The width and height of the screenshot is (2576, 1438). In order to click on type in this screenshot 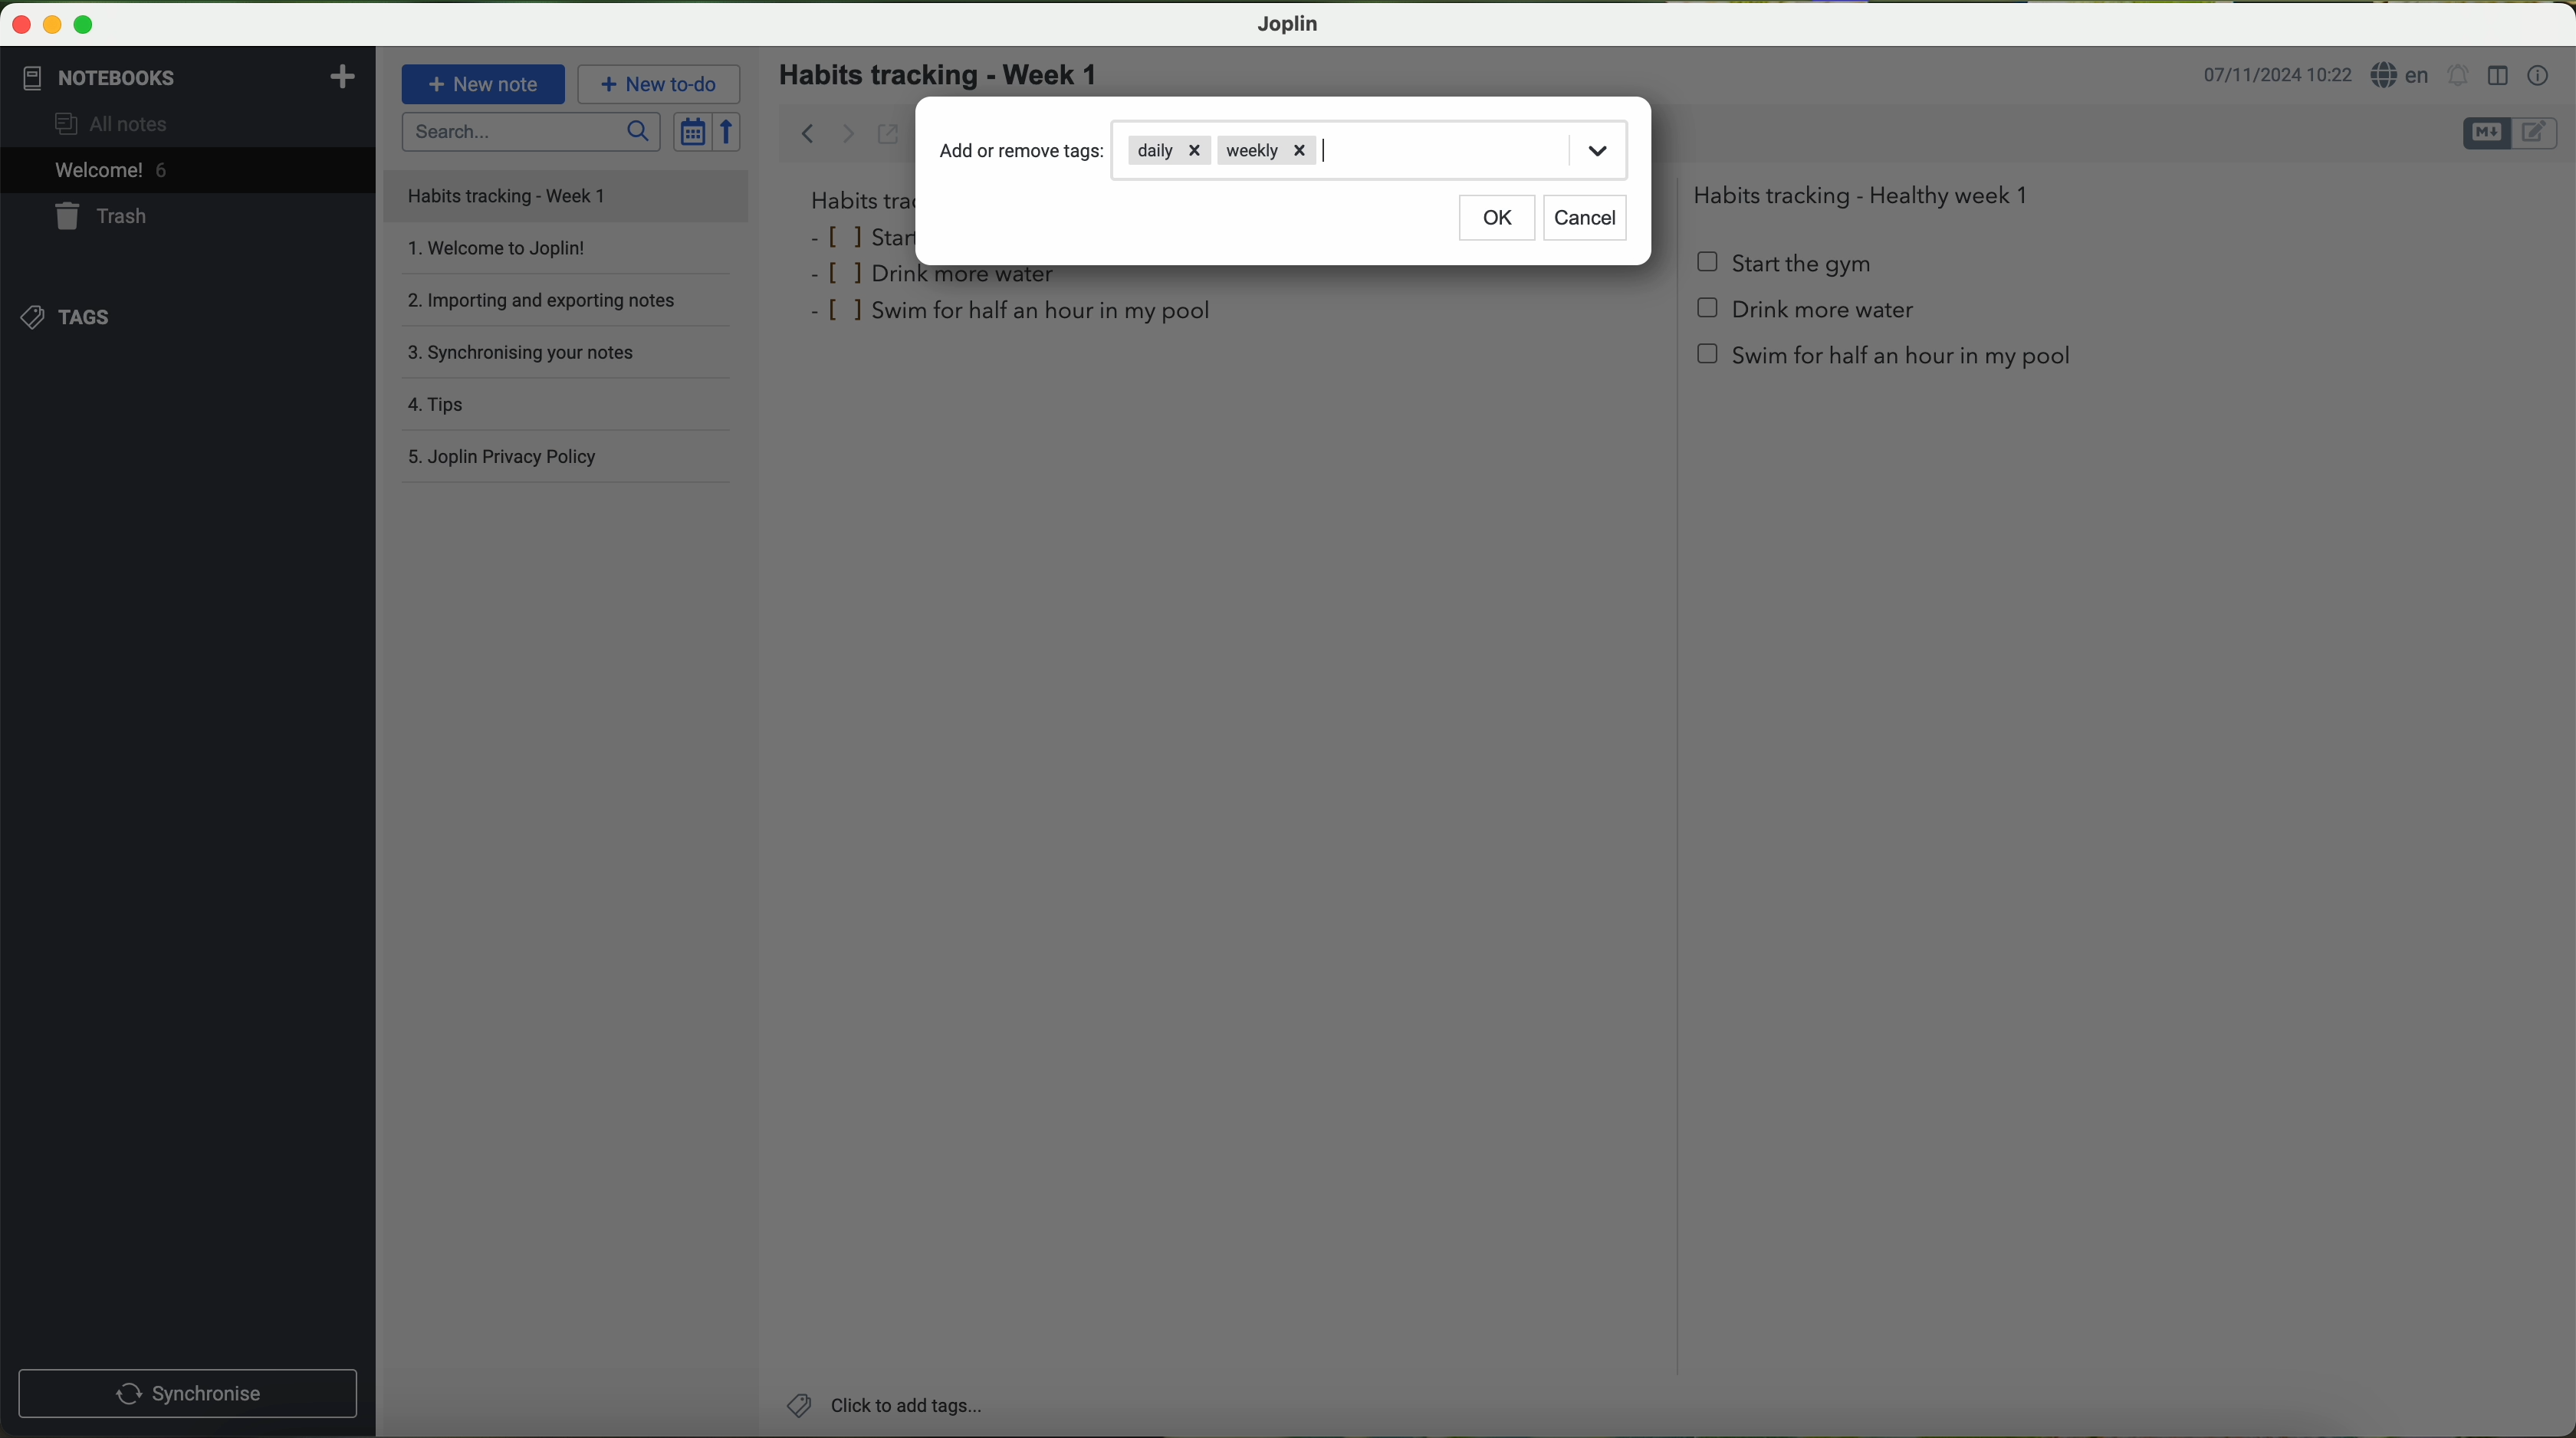, I will do `click(1338, 151)`.